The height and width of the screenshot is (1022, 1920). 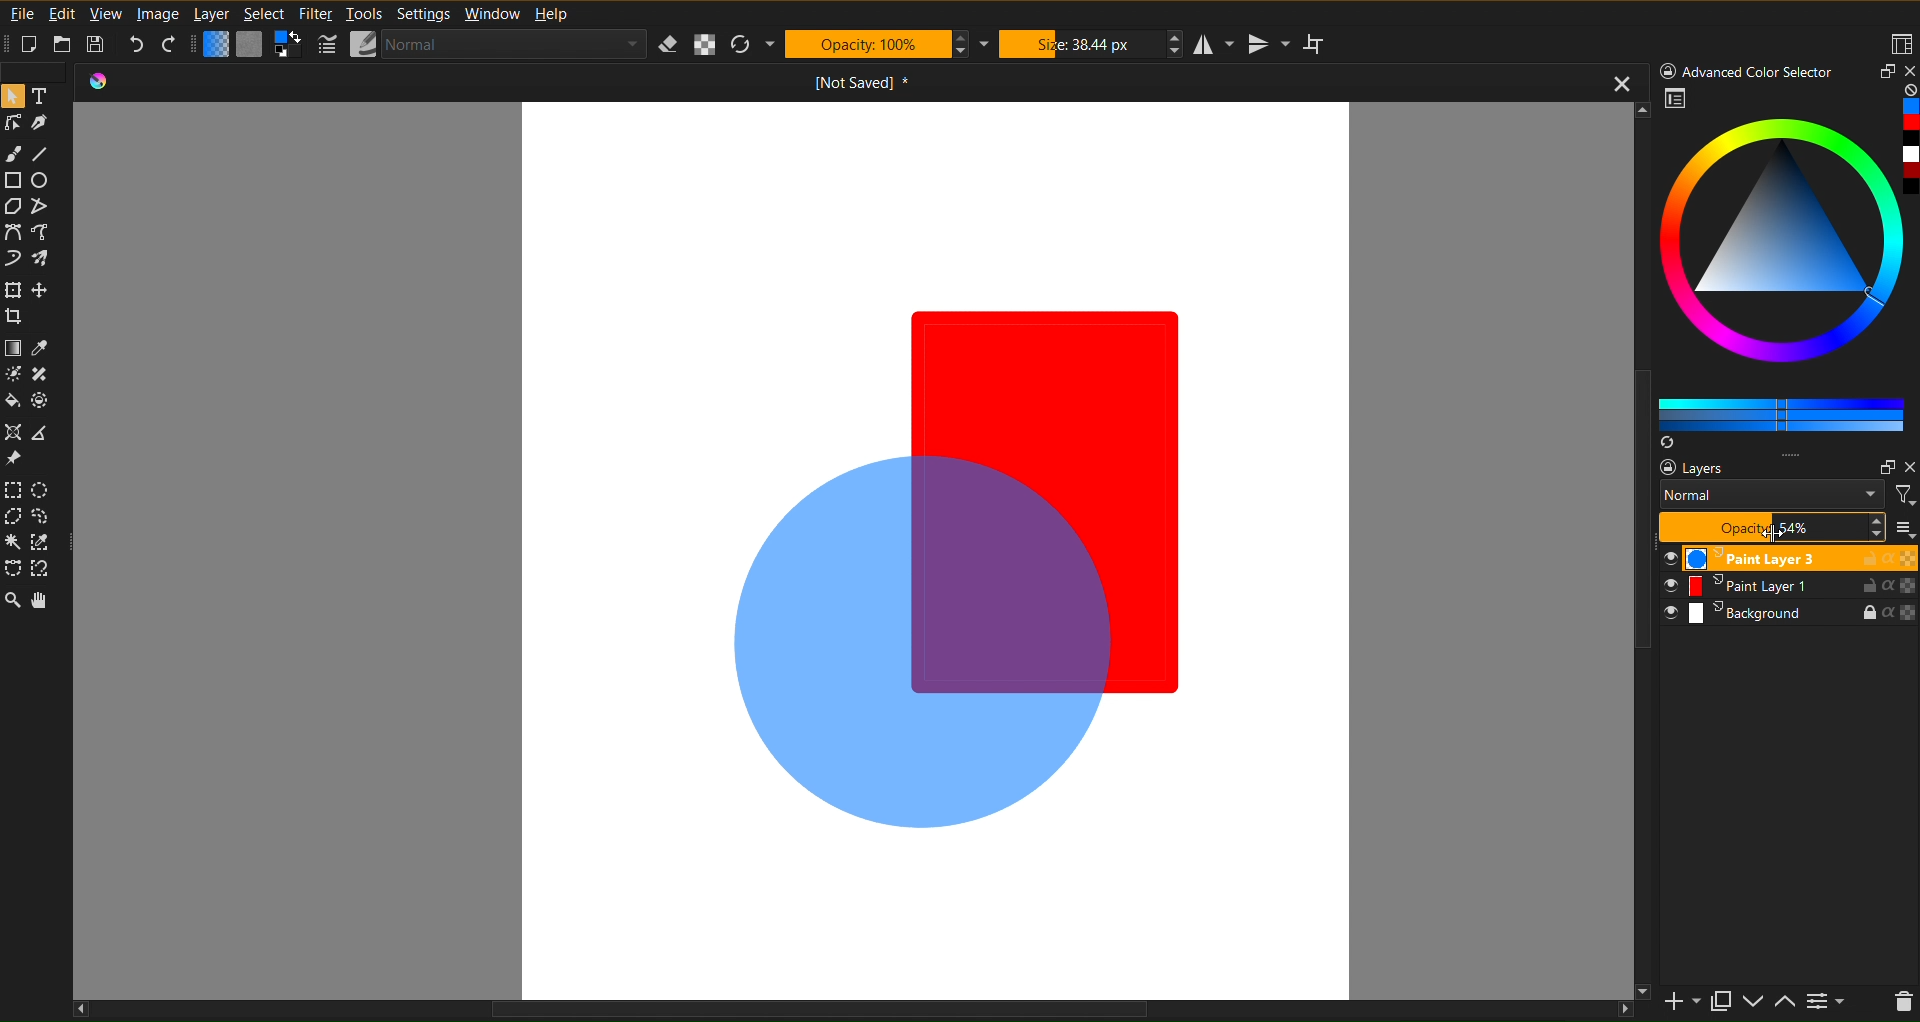 What do you see at coordinates (48, 95) in the screenshot?
I see `Text` at bounding box center [48, 95].